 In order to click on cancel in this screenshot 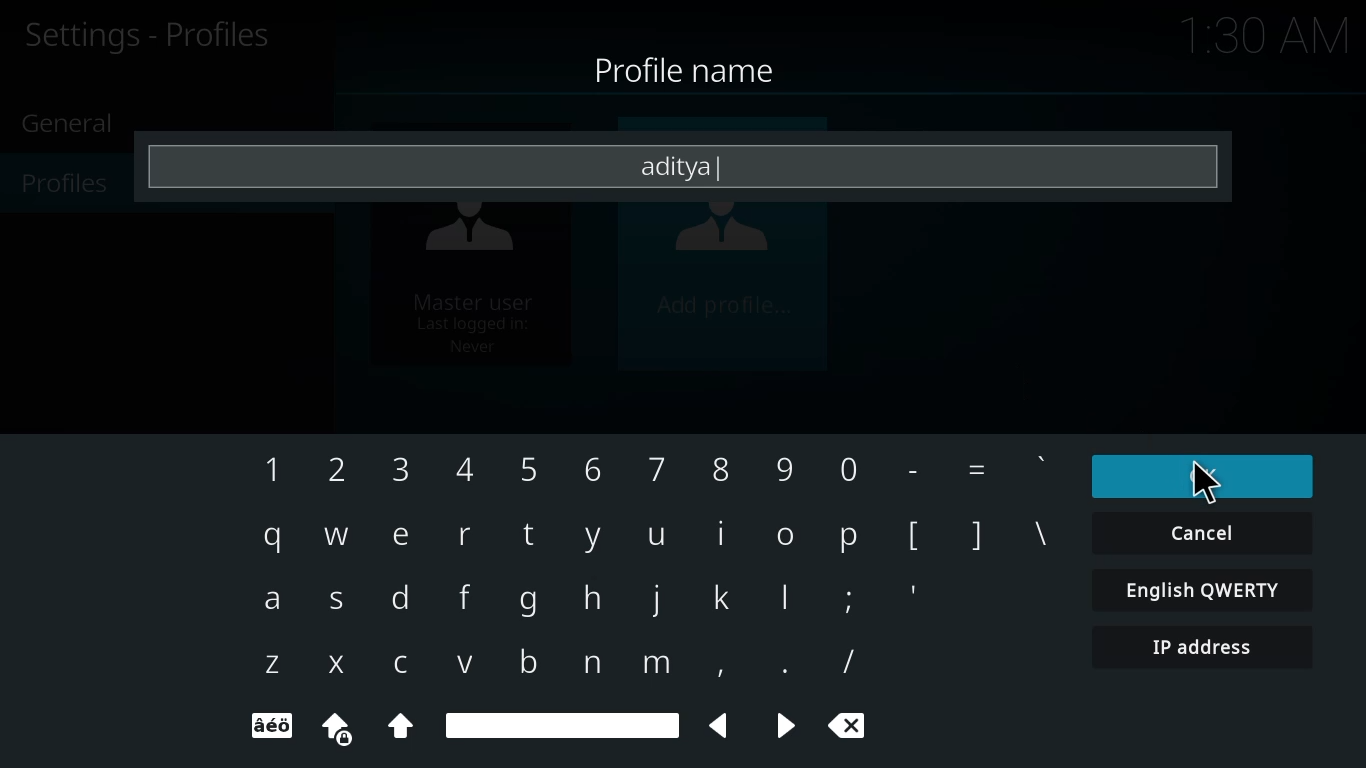, I will do `click(1199, 533)`.